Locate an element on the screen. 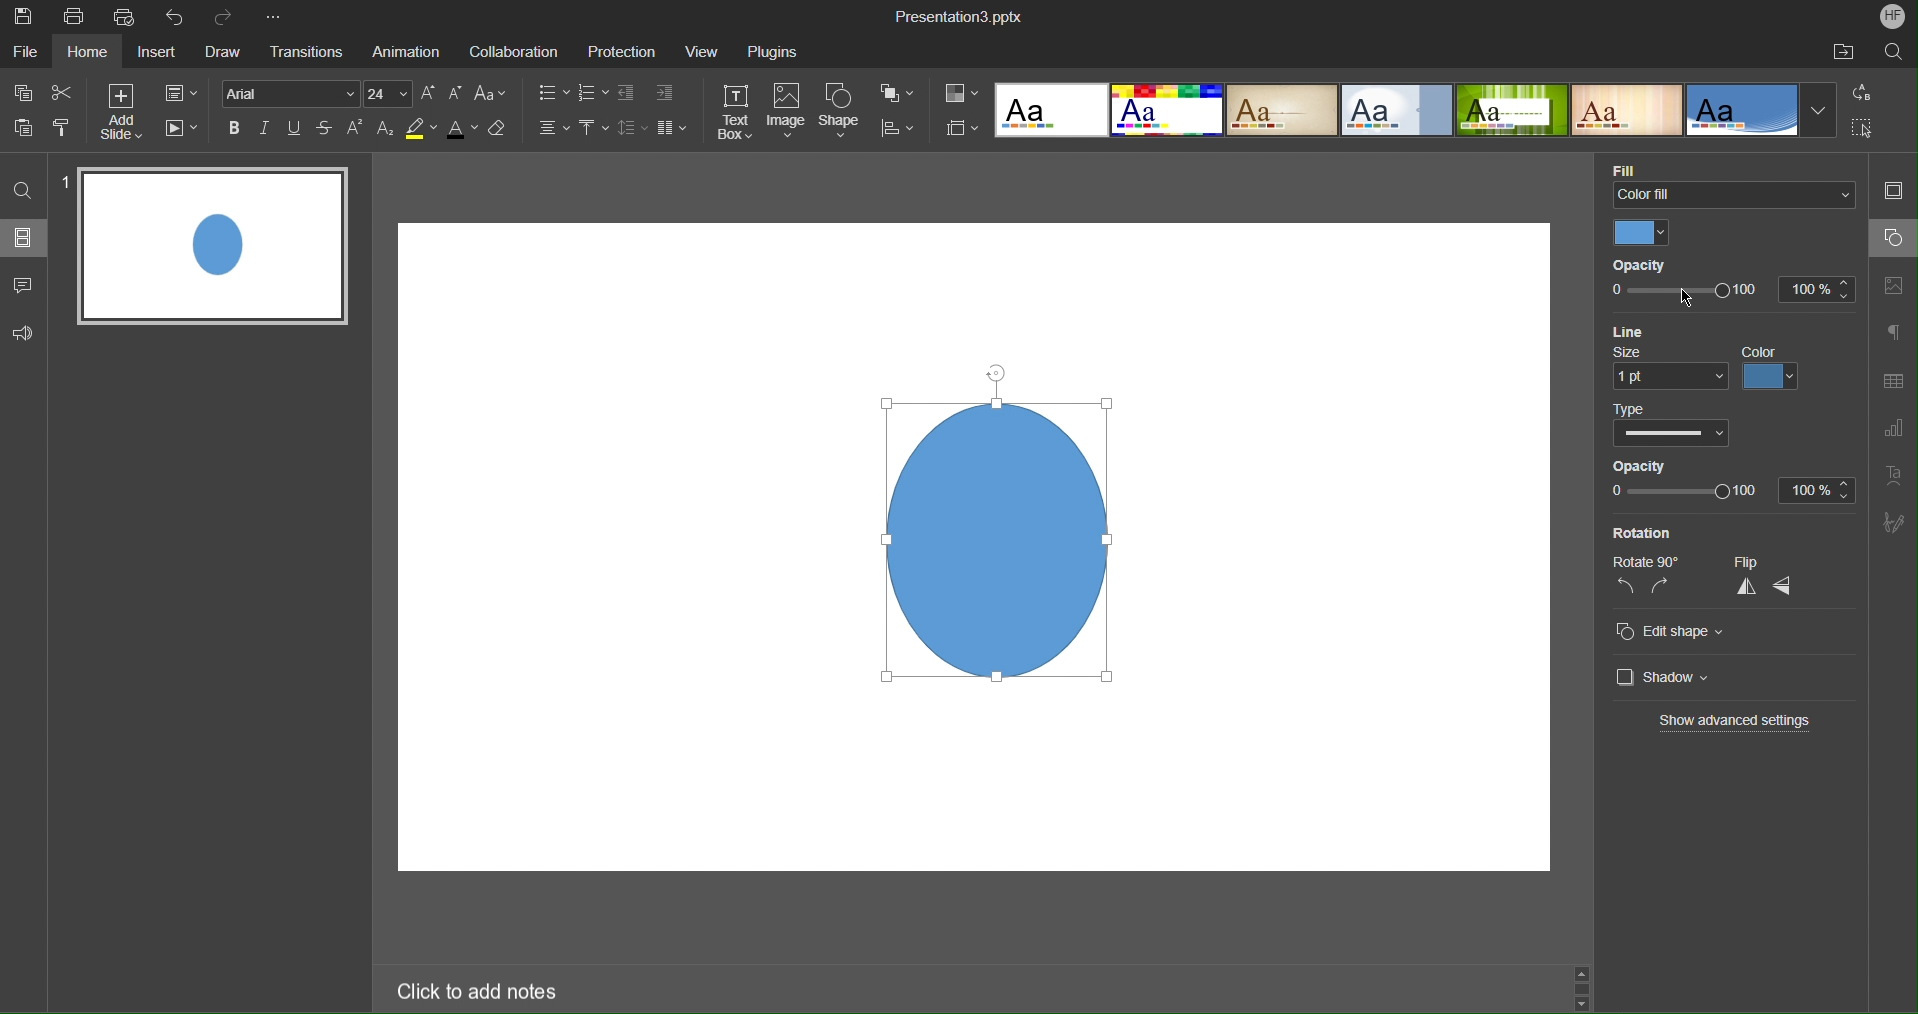 Image resolution: width=1918 pixels, height=1014 pixels. View is located at coordinates (704, 51).